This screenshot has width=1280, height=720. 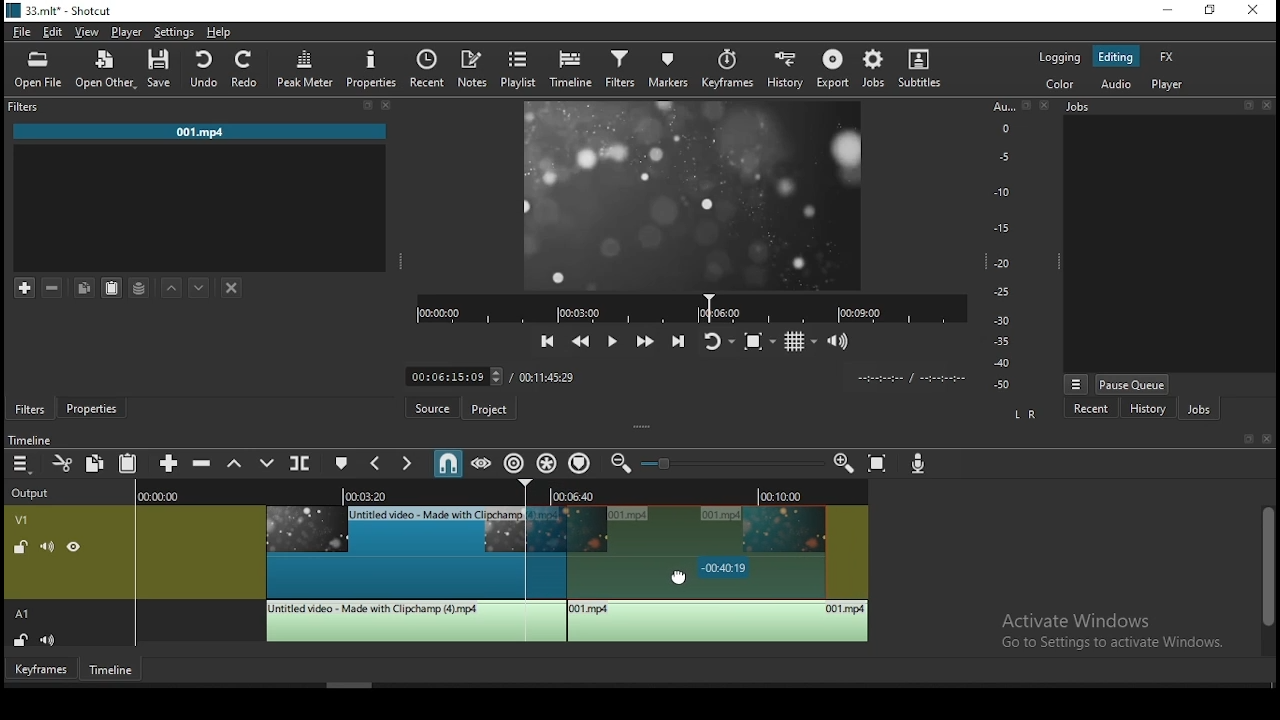 What do you see at coordinates (921, 68) in the screenshot?
I see `subtitle` at bounding box center [921, 68].